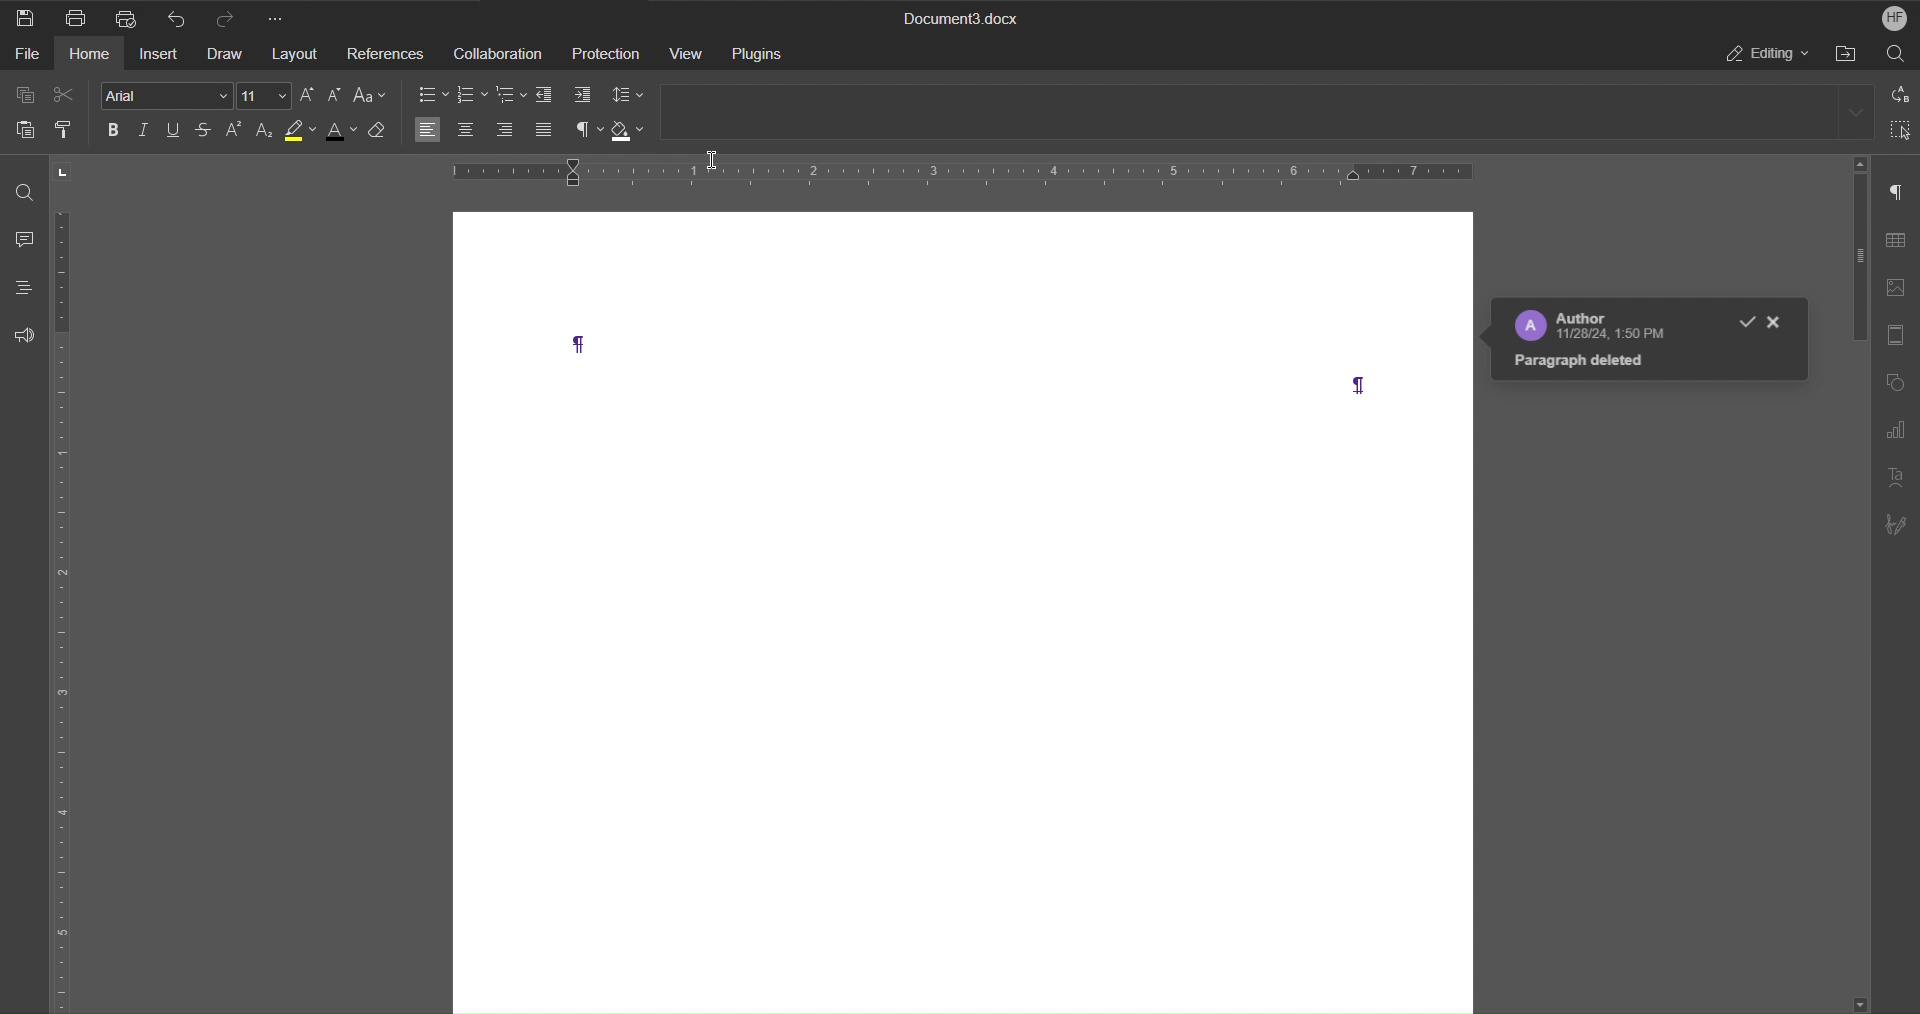  Describe the element at coordinates (575, 341) in the screenshot. I see `Paragraph Symbol` at that location.